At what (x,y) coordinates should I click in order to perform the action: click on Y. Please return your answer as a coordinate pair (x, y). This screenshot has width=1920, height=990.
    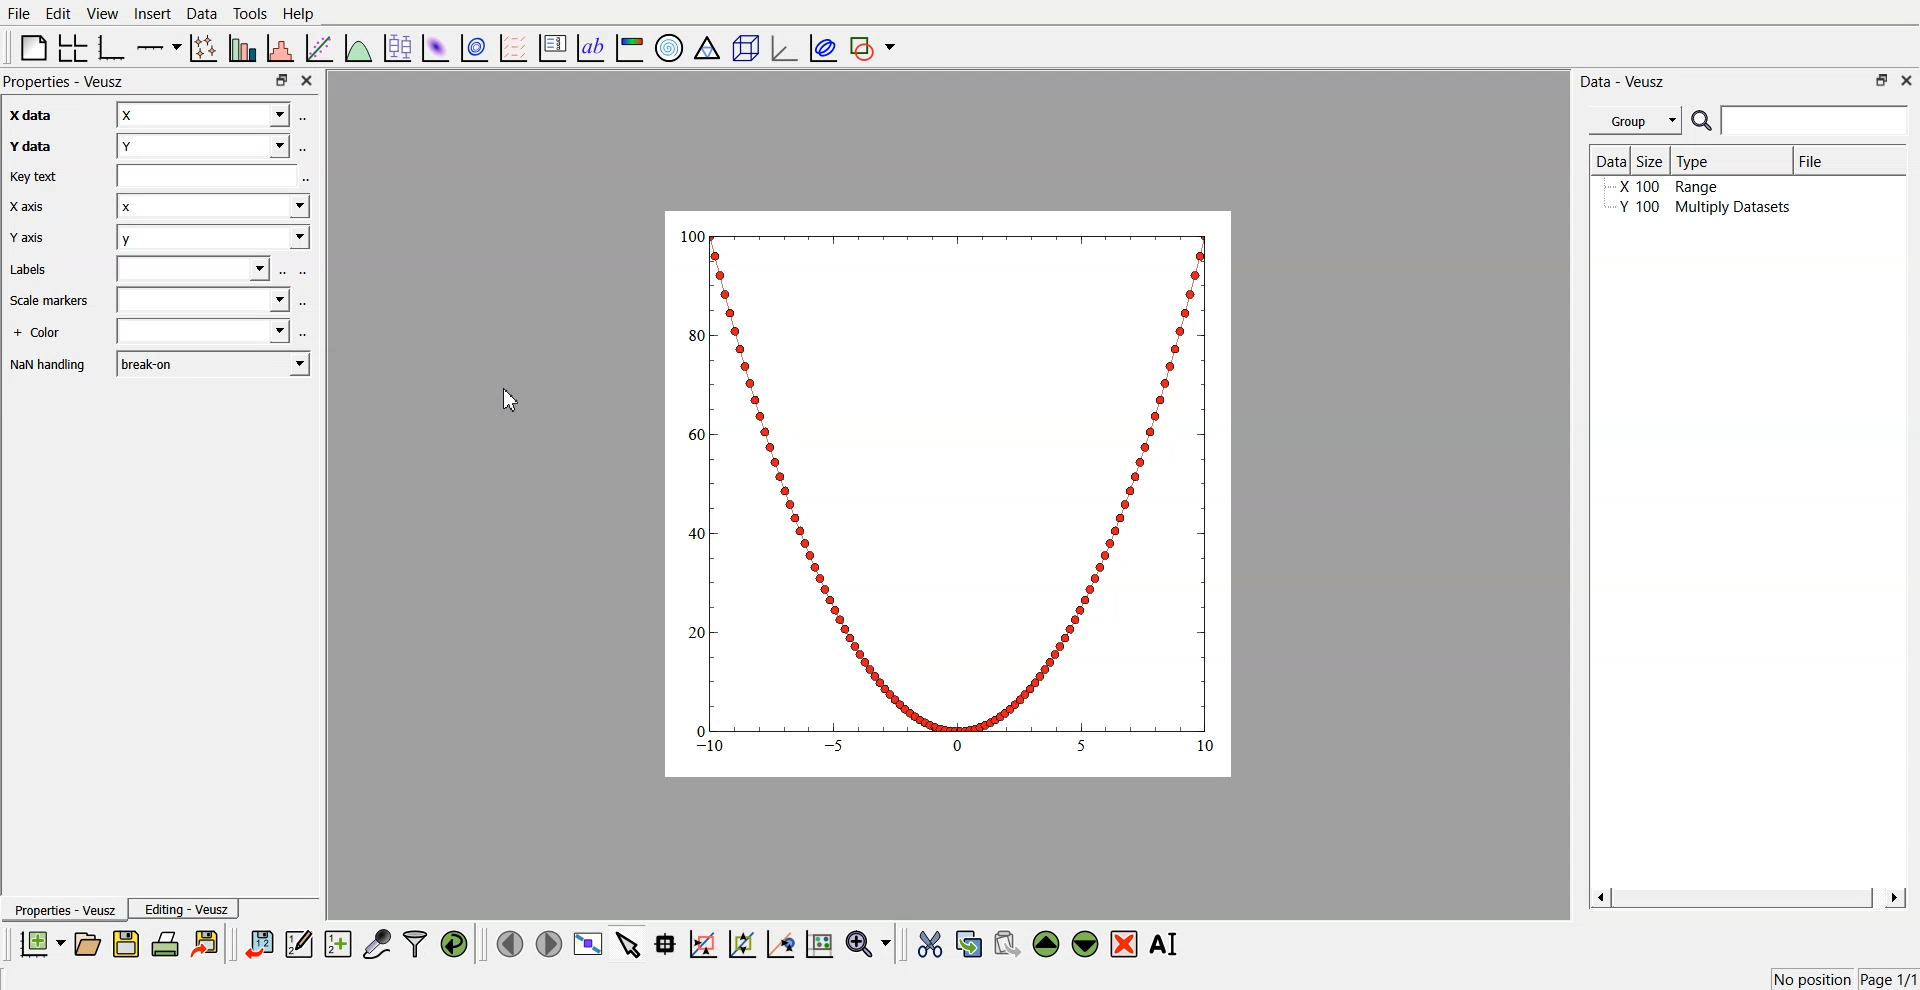
    Looking at the image, I should click on (204, 148).